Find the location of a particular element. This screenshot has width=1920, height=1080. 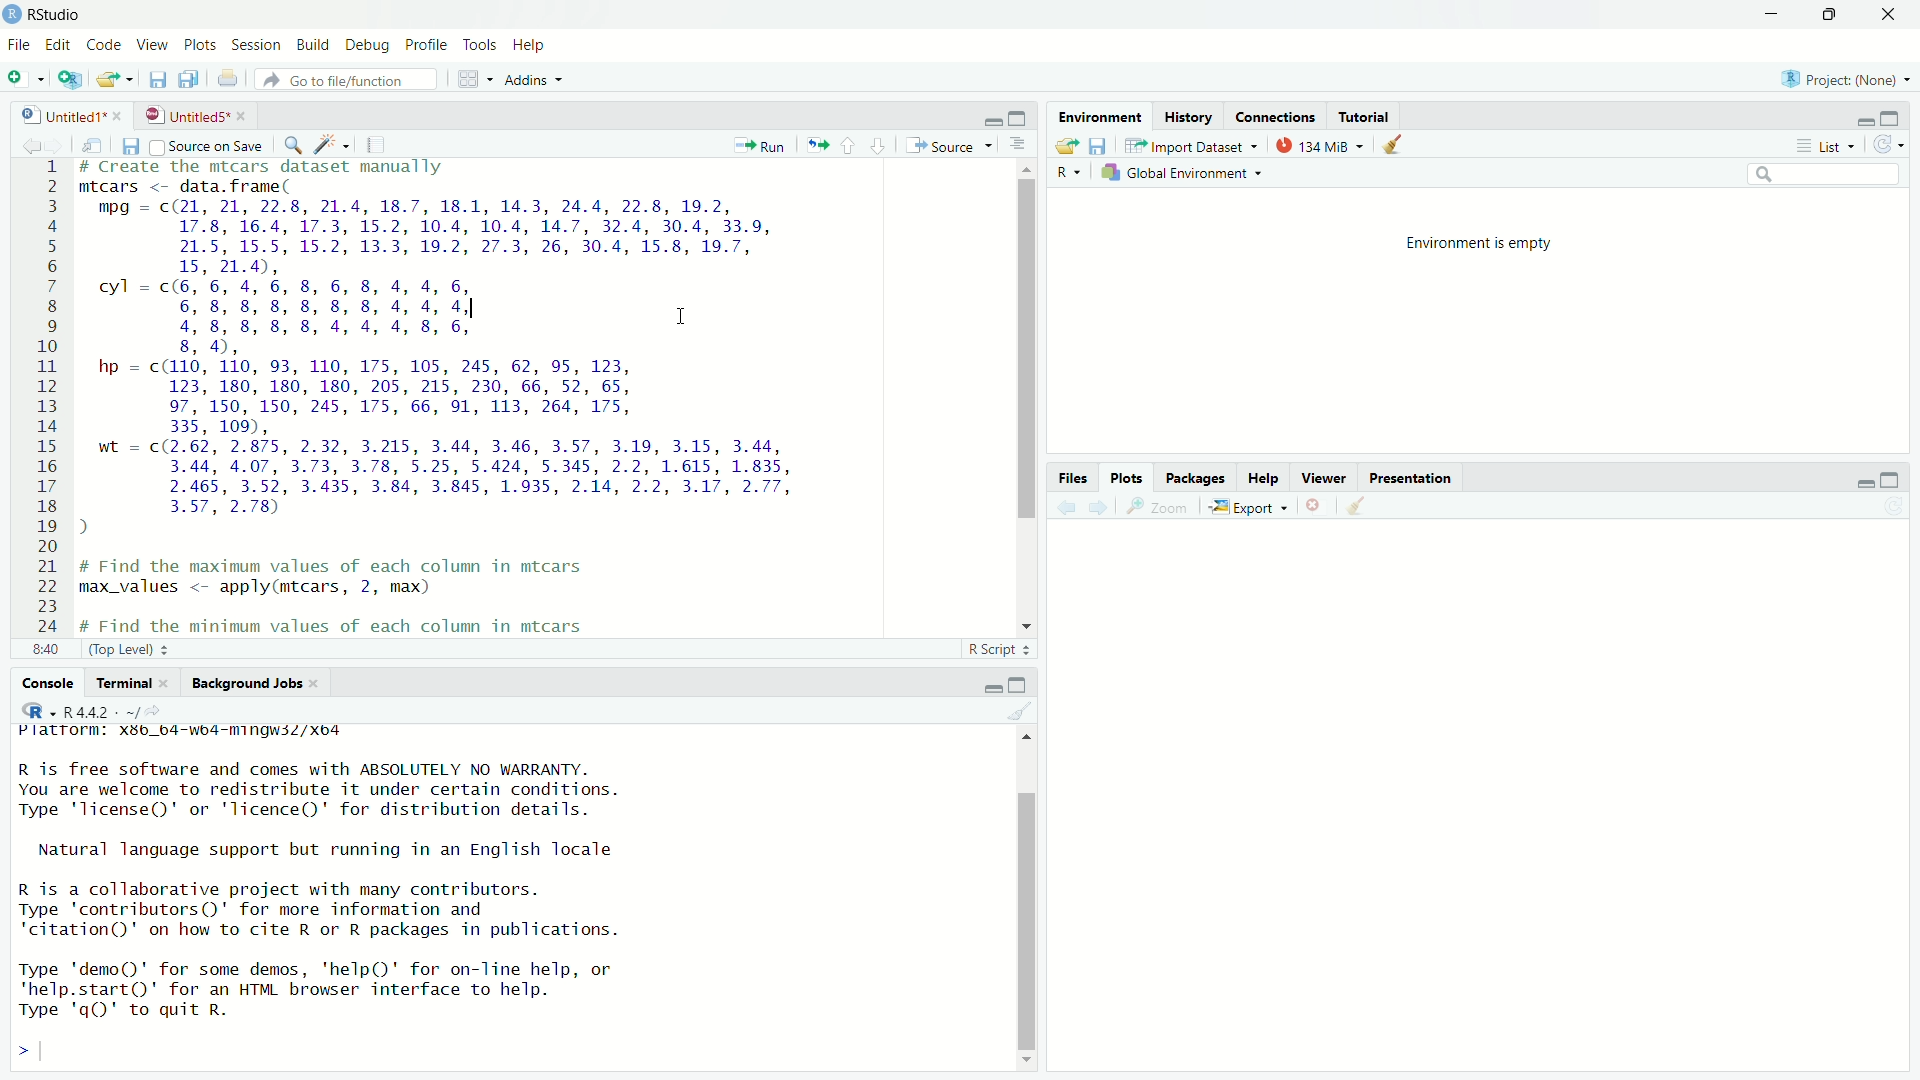

Environment is located at coordinates (1101, 116).